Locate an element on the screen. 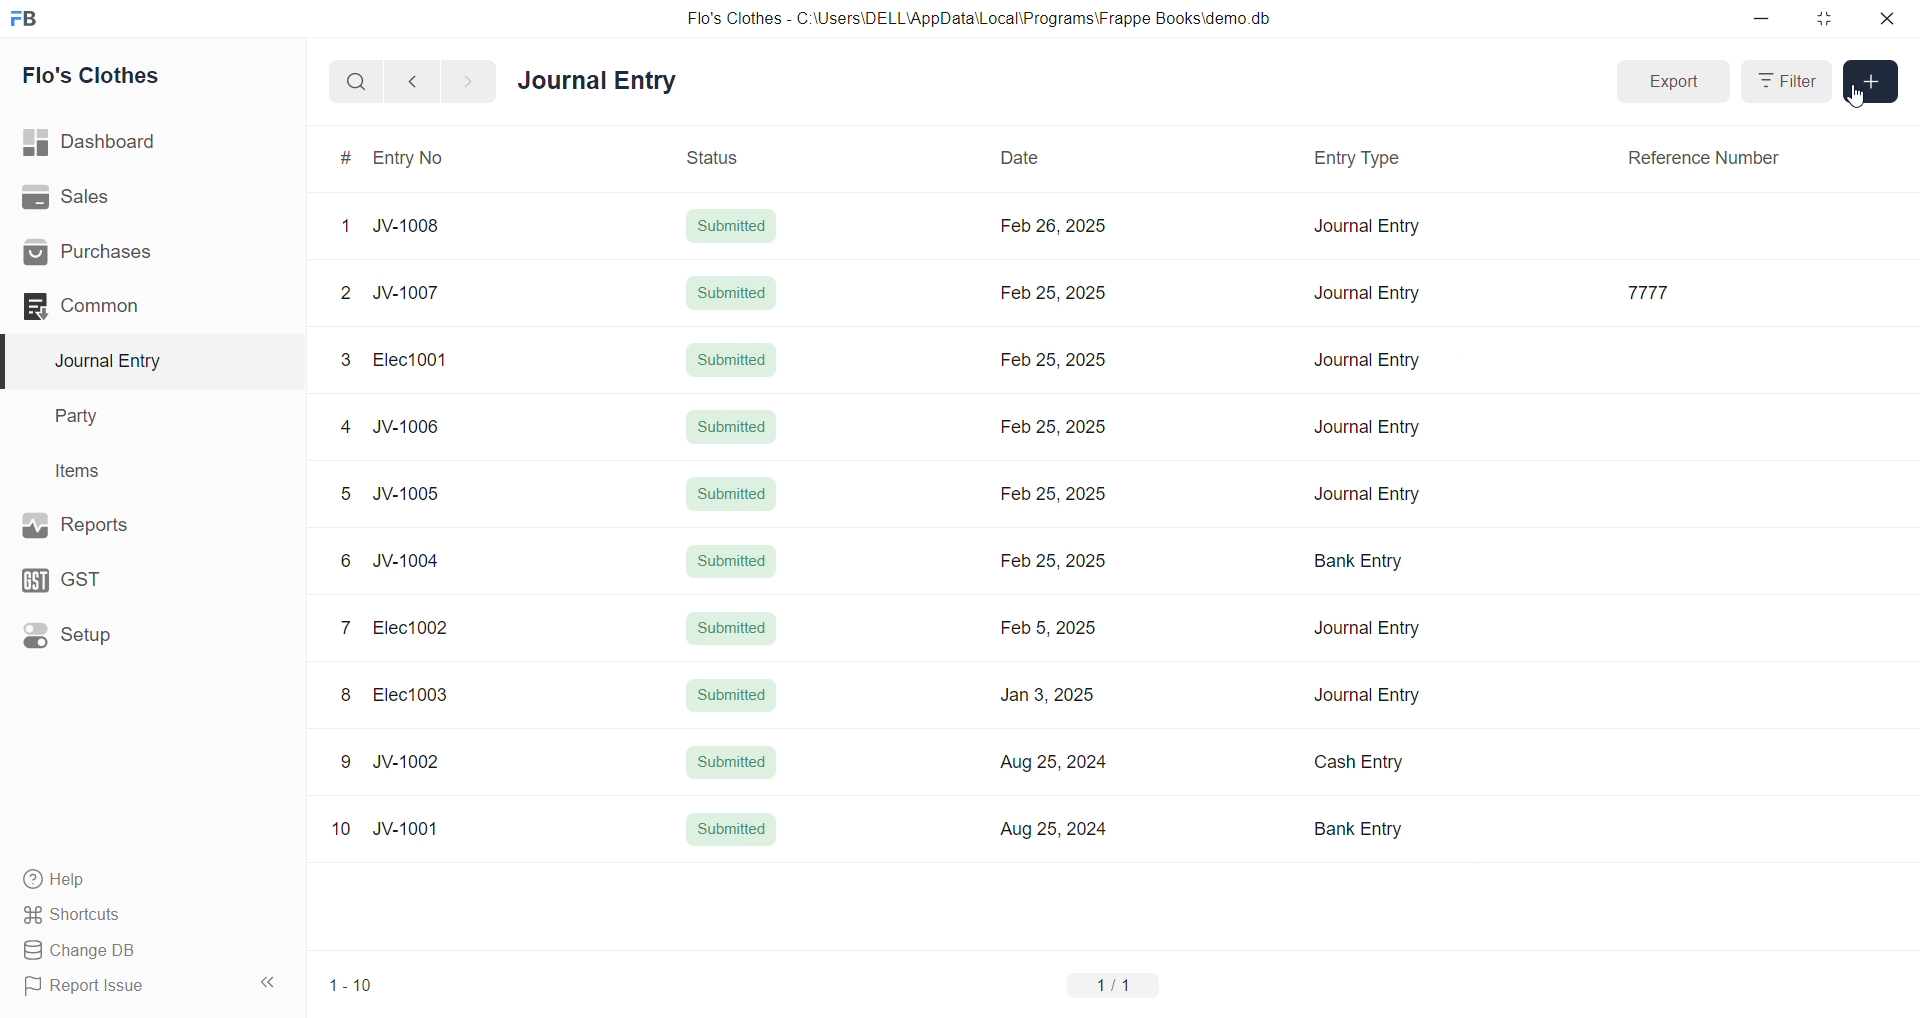 This screenshot has width=1920, height=1018. Elec1003 is located at coordinates (412, 694).